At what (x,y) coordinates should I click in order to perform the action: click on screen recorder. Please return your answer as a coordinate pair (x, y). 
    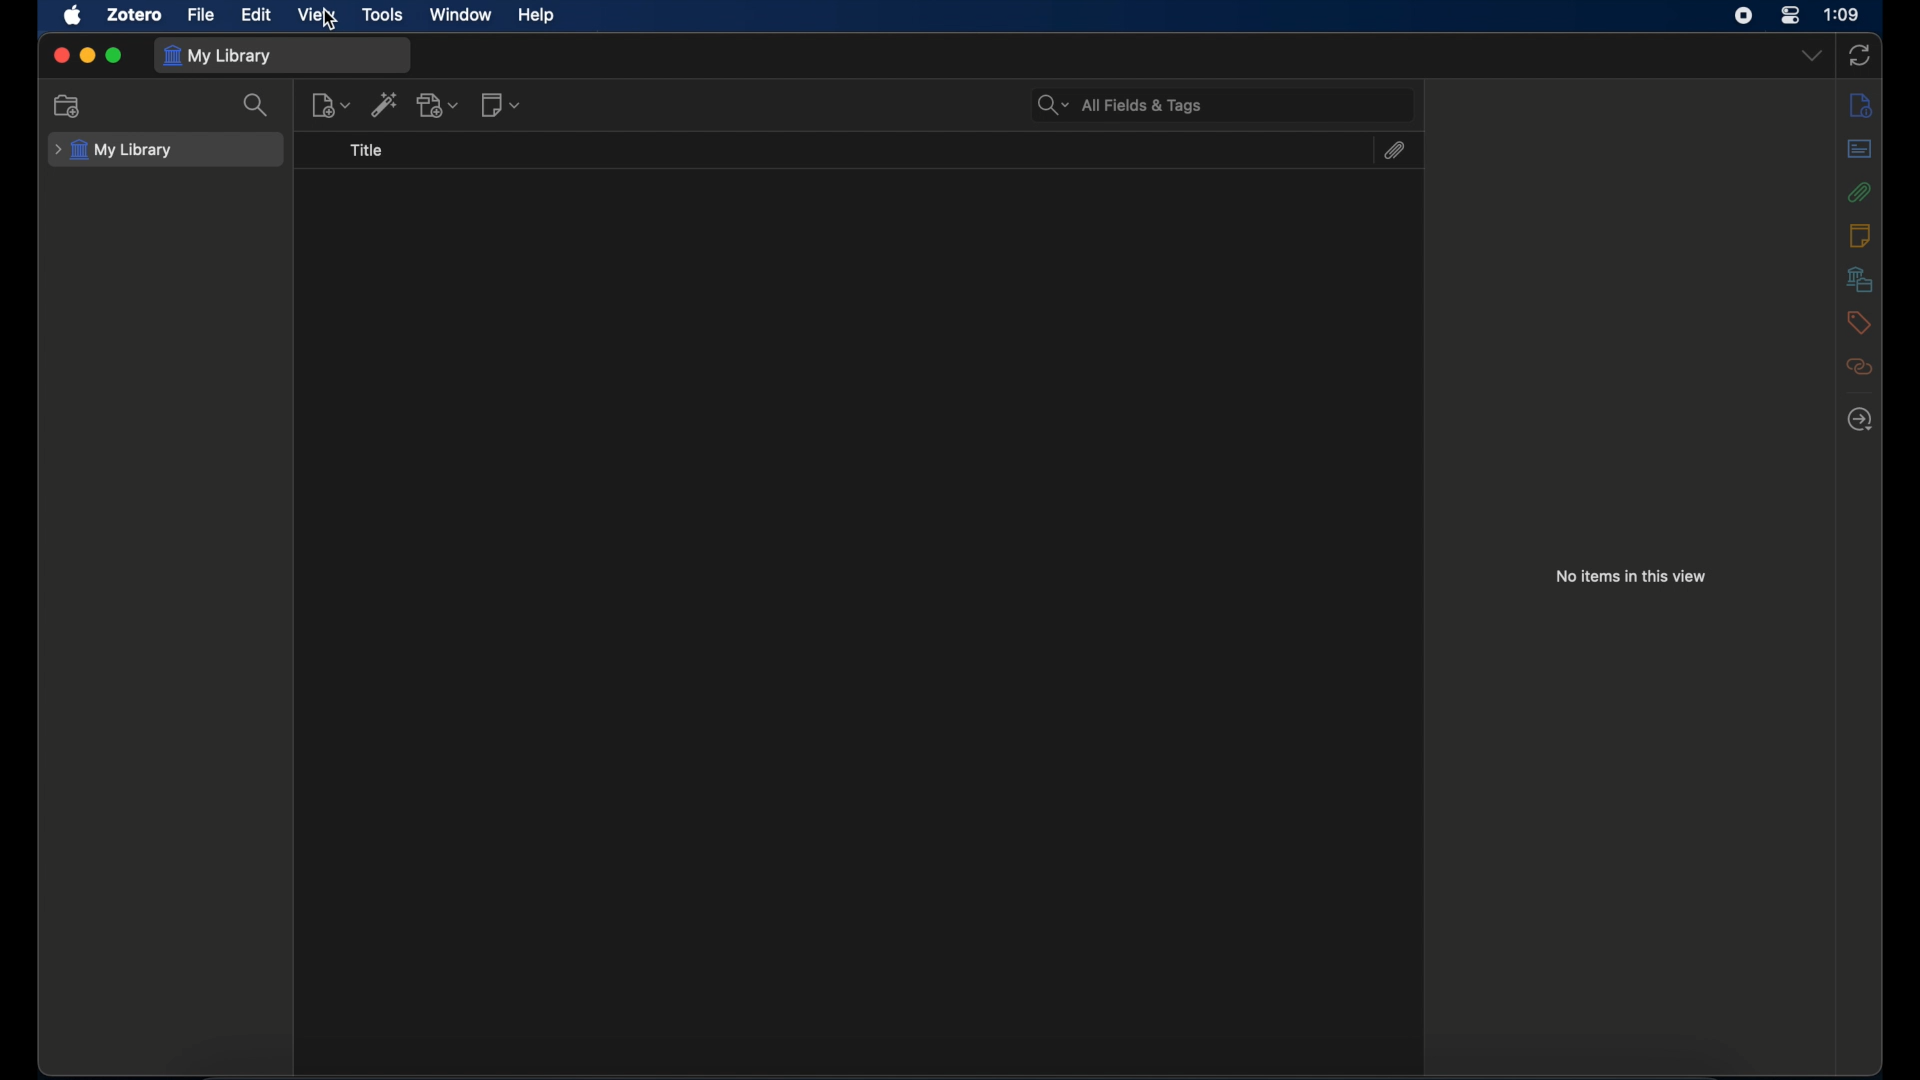
    Looking at the image, I should click on (1745, 16).